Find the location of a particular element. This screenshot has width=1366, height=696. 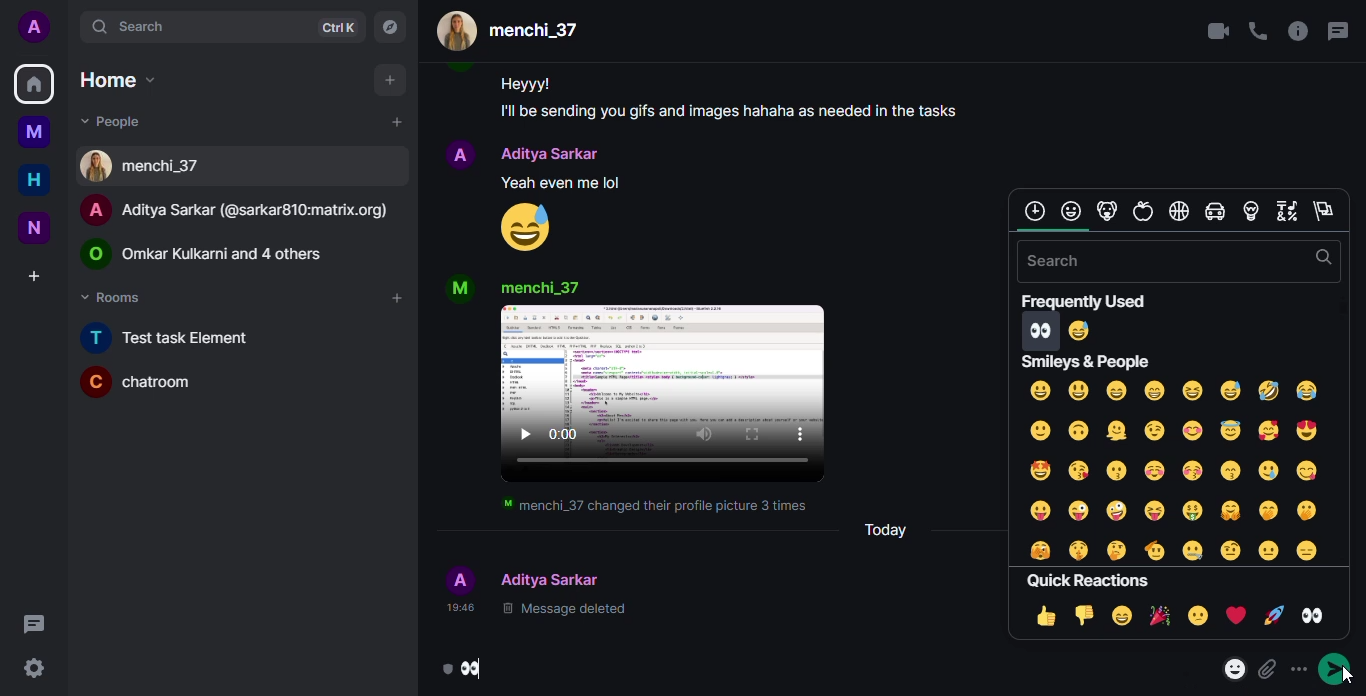

Heyyy! is located at coordinates (526, 84).